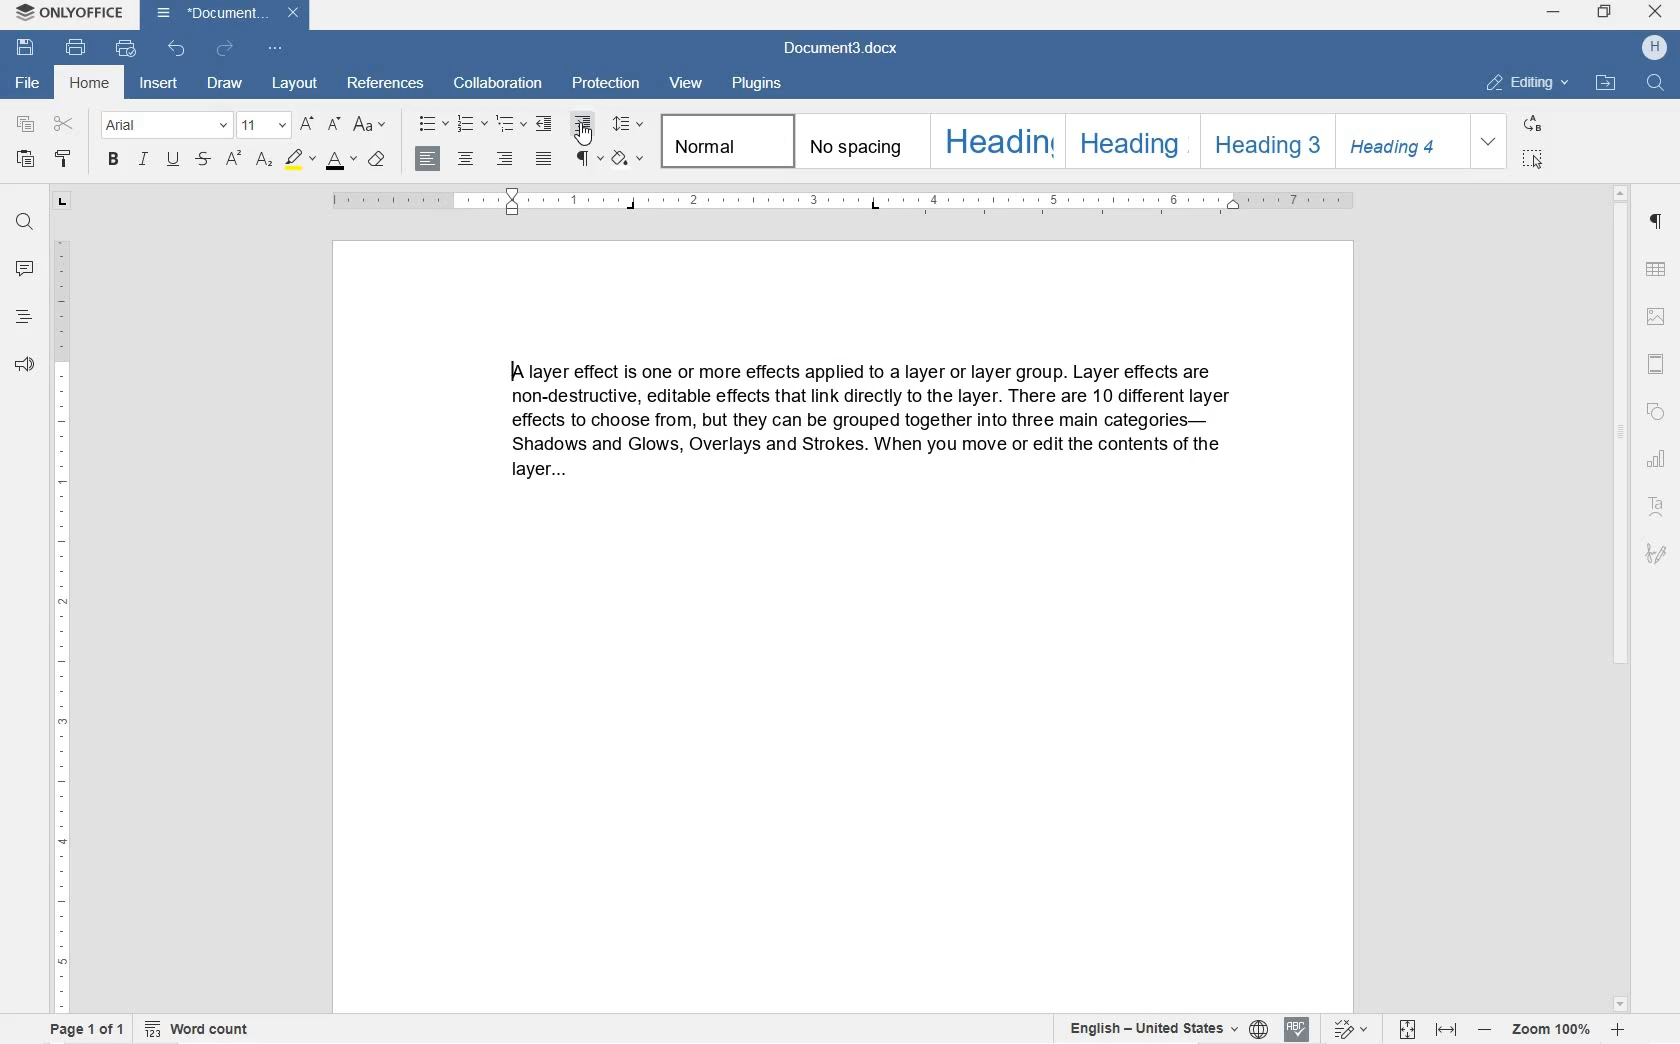  Describe the element at coordinates (583, 124) in the screenshot. I see `INCREASE INDENT` at that location.